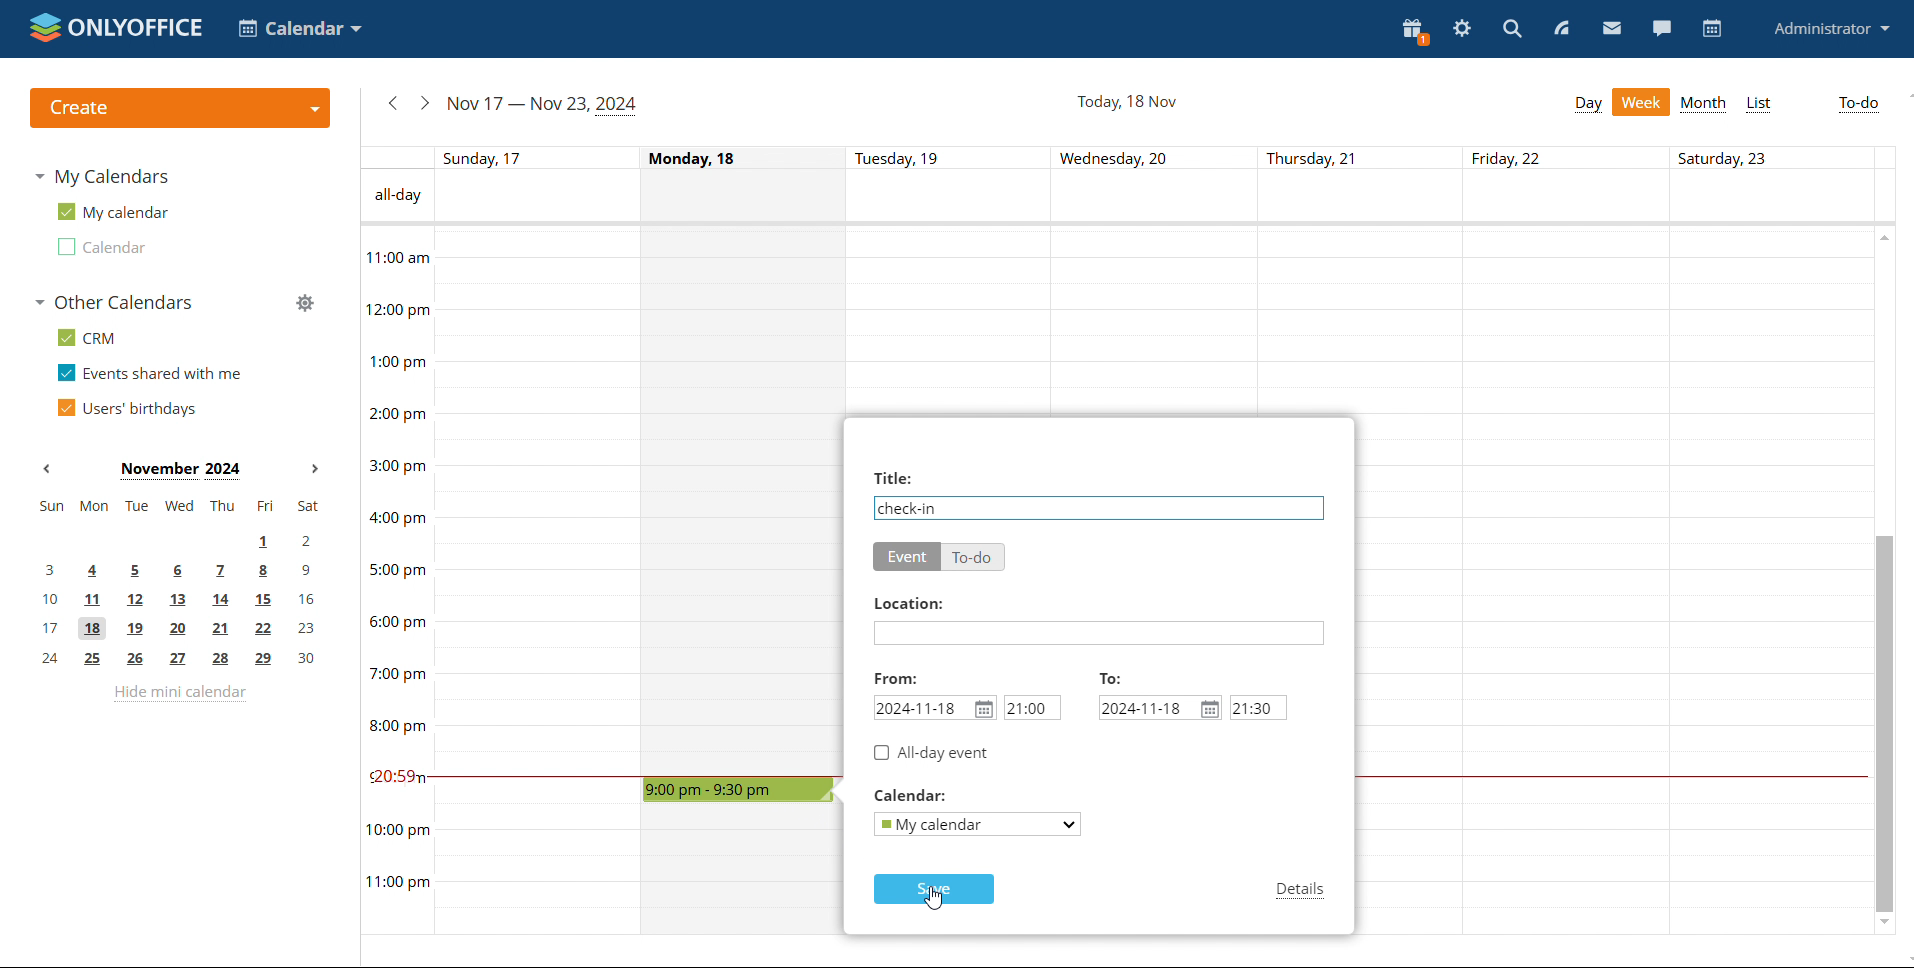  I want to click on Saturday, so click(1766, 581).